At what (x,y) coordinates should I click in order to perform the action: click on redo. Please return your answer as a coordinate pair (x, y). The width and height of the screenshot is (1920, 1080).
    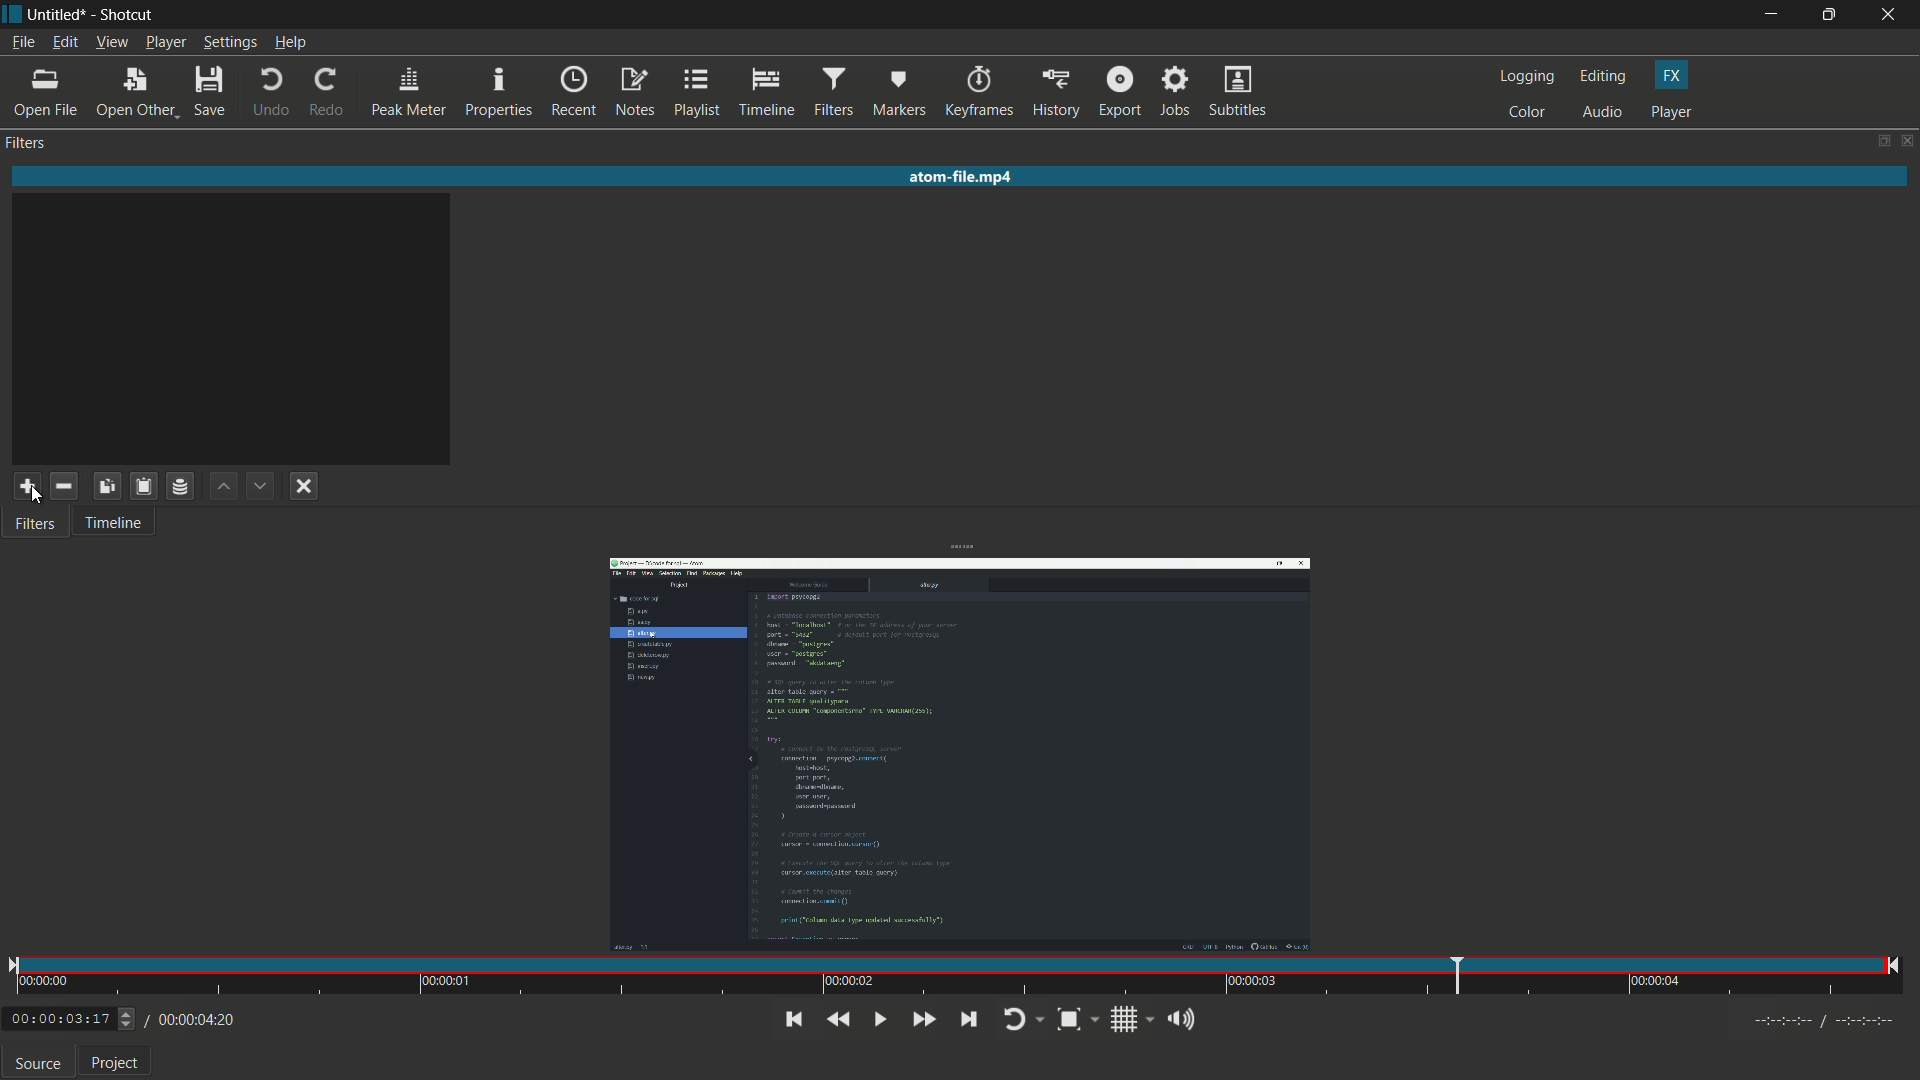
    Looking at the image, I should click on (328, 93).